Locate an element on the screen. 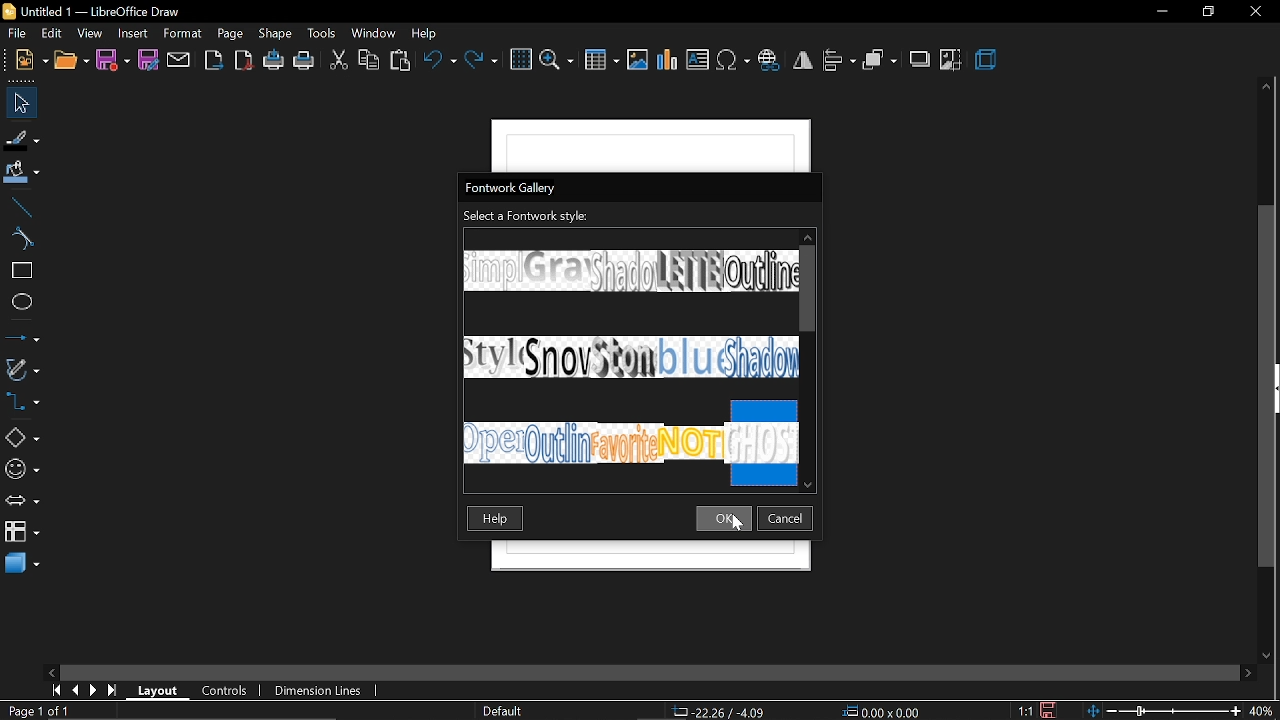 This screenshot has width=1280, height=720. arrows is located at coordinates (22, 501).